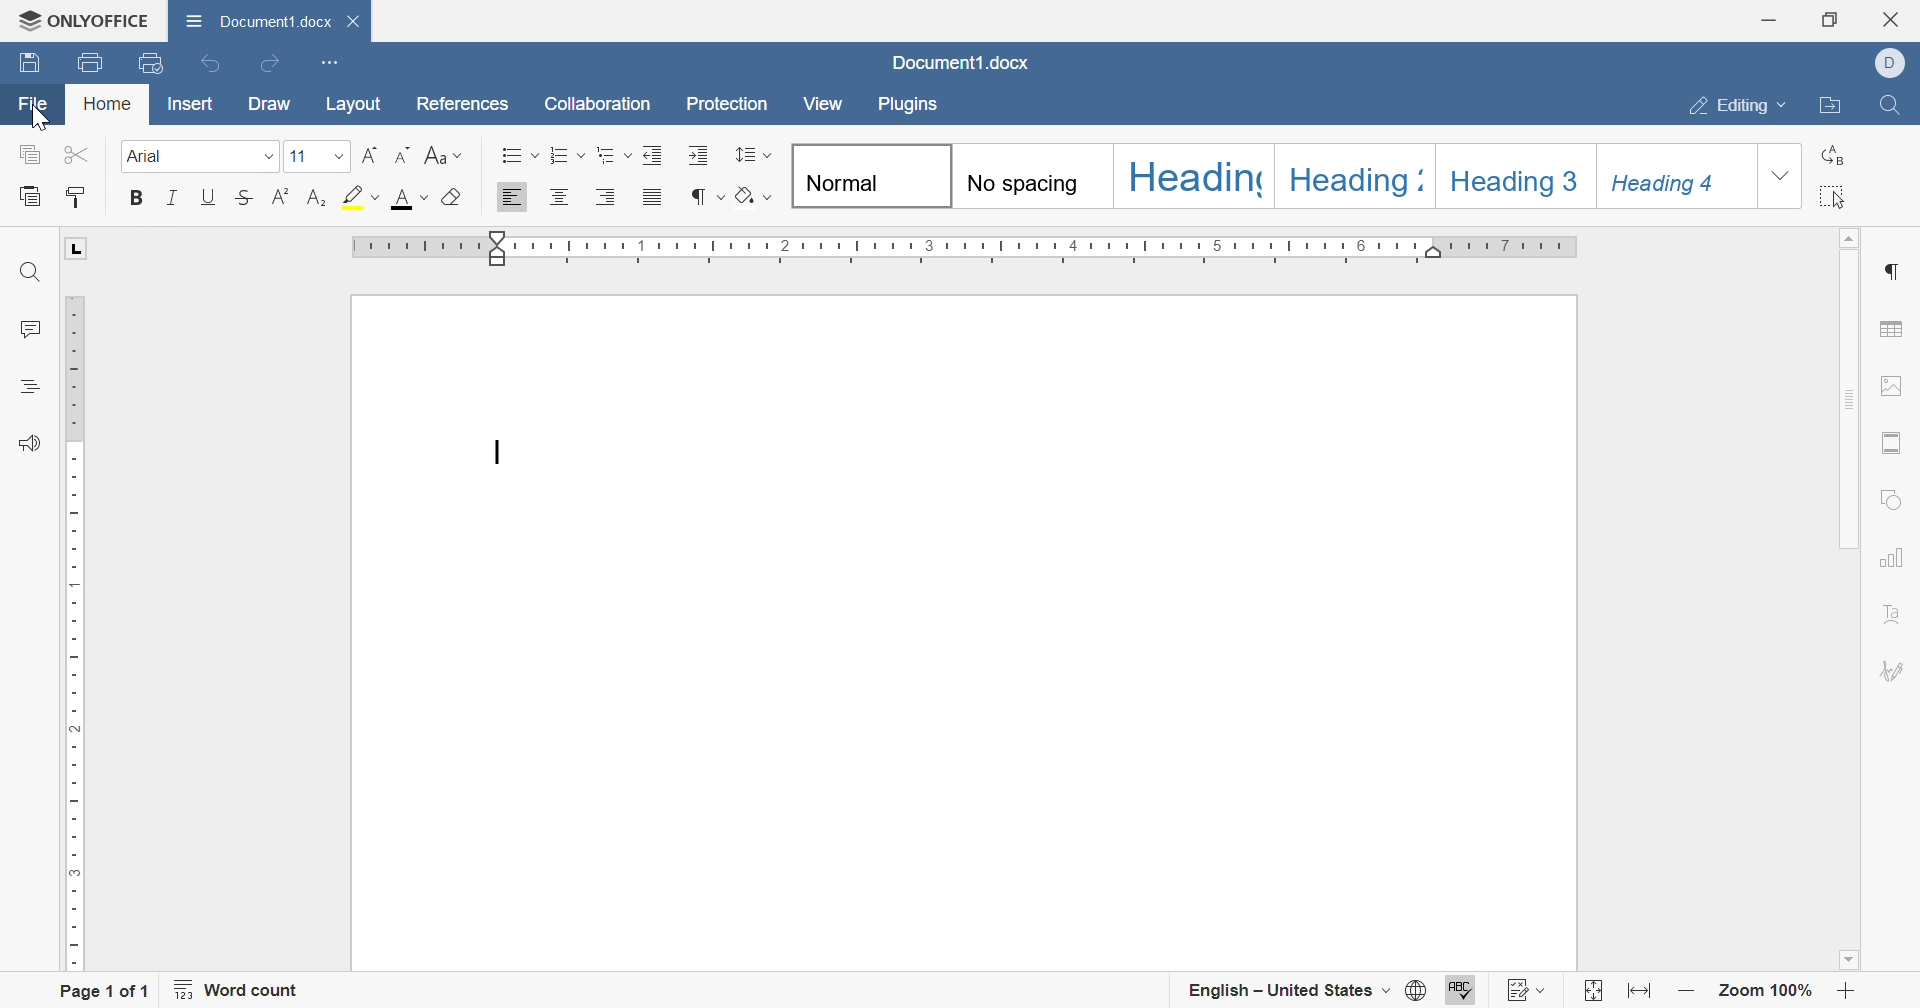  What do you see at coordinates (453, 198) in the screenshot?
I see `clear style` at bounding box center [453, 198].